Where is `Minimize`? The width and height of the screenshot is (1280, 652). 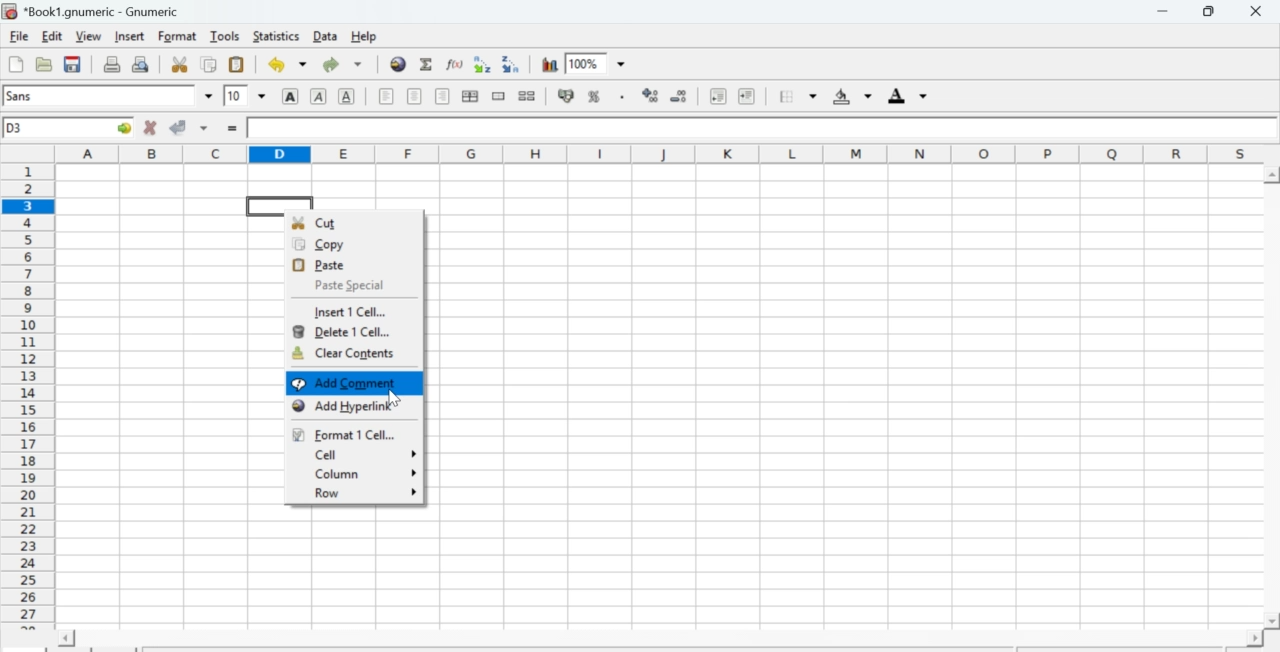
Minimize is located at coordinates (1162, 12).